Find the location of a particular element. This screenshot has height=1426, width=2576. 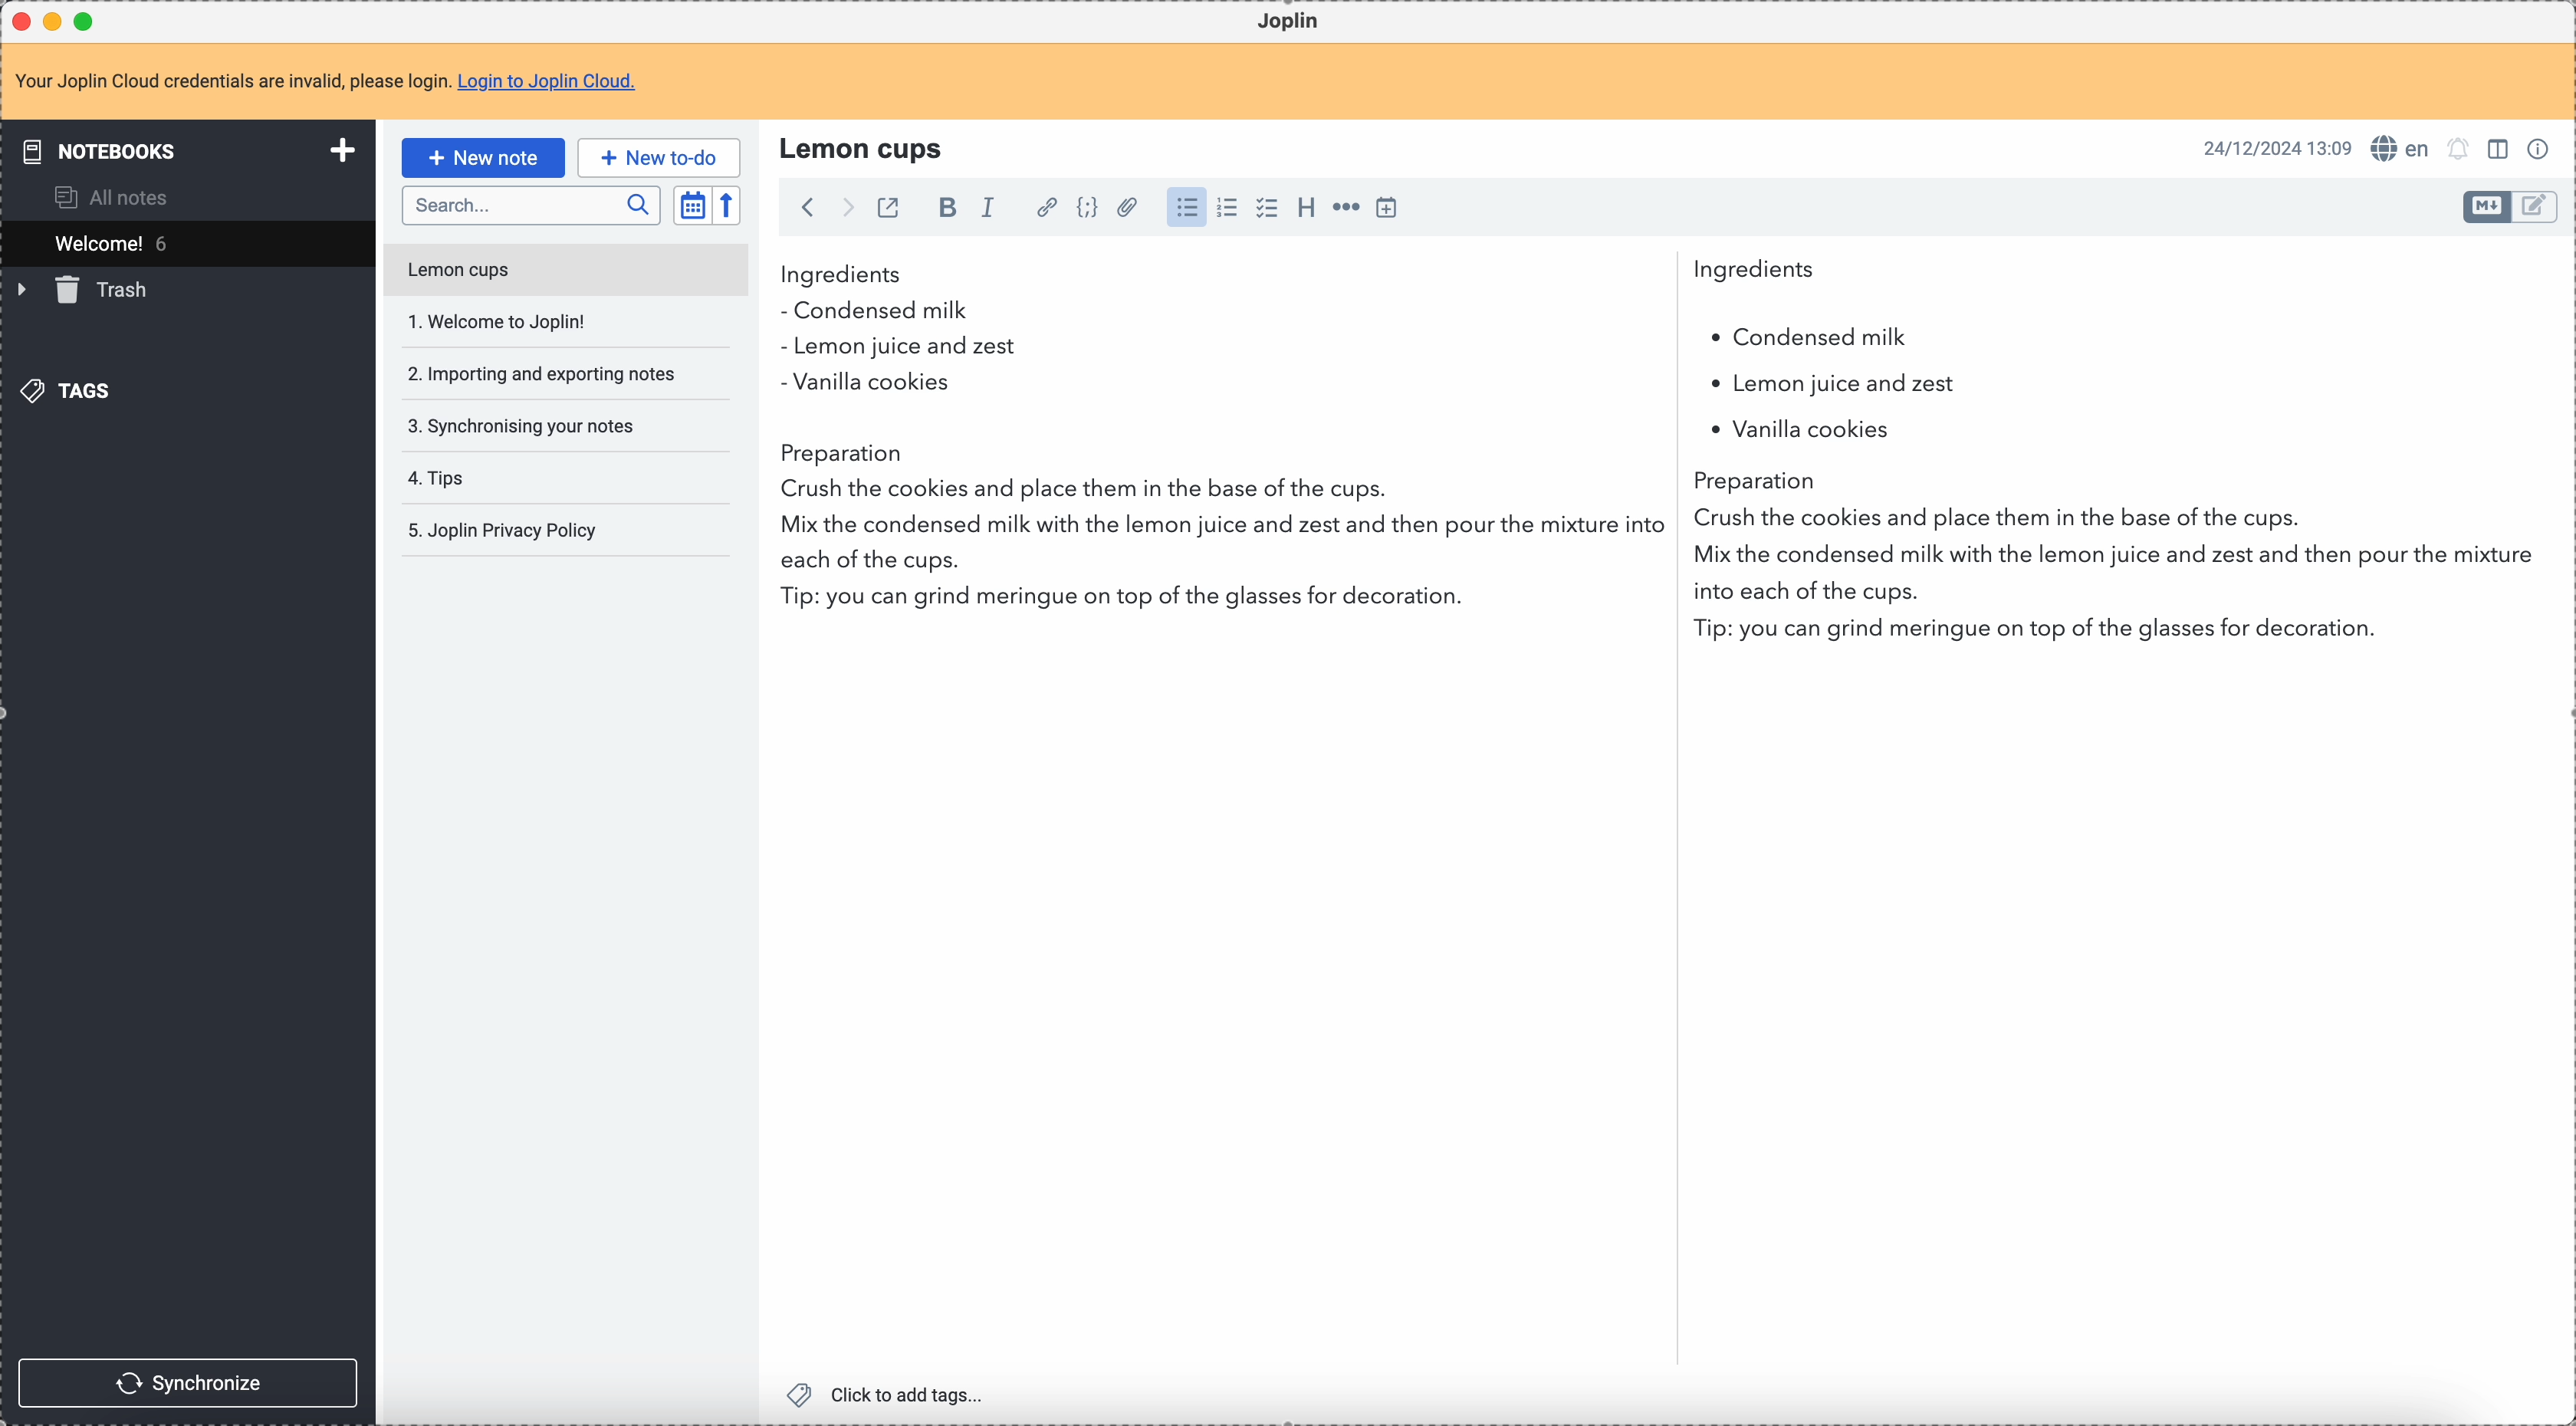

heading is located at coordinates (1306, 206).